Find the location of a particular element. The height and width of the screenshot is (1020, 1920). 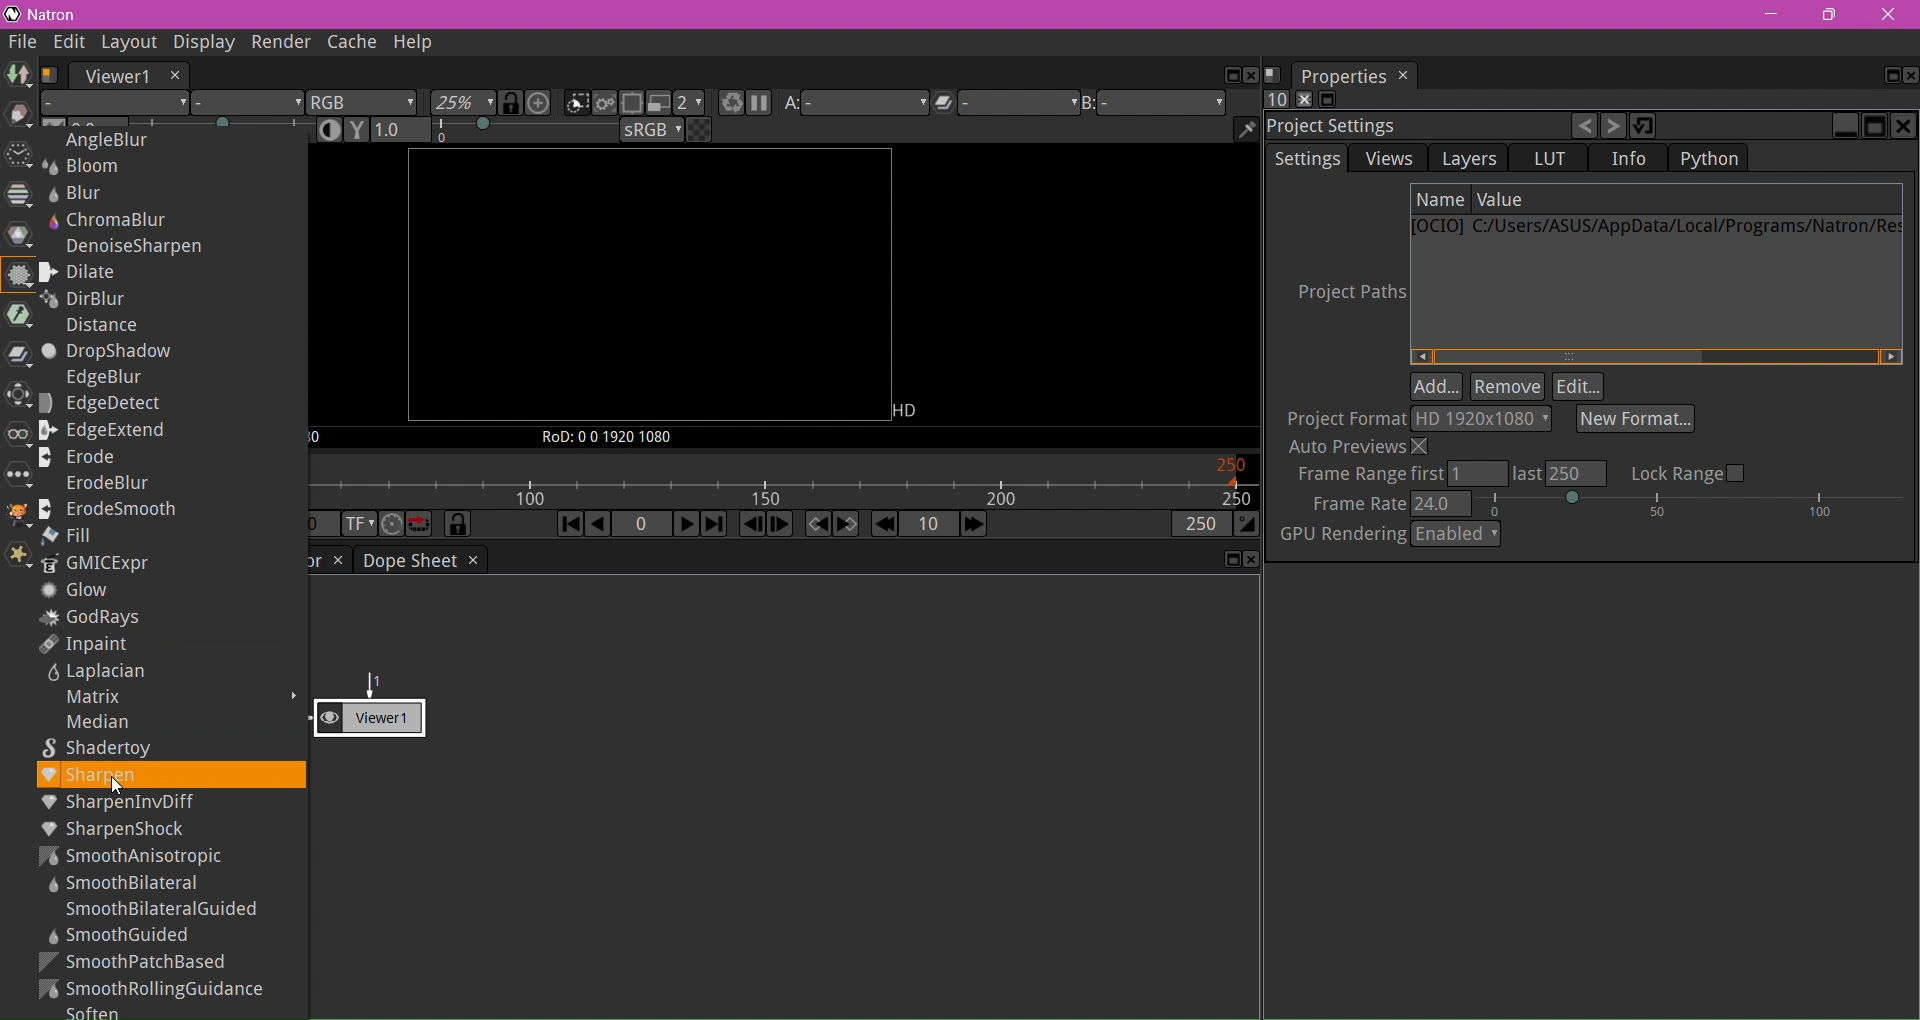

The channels to display on the viewer is located at coordinates (363, 103).